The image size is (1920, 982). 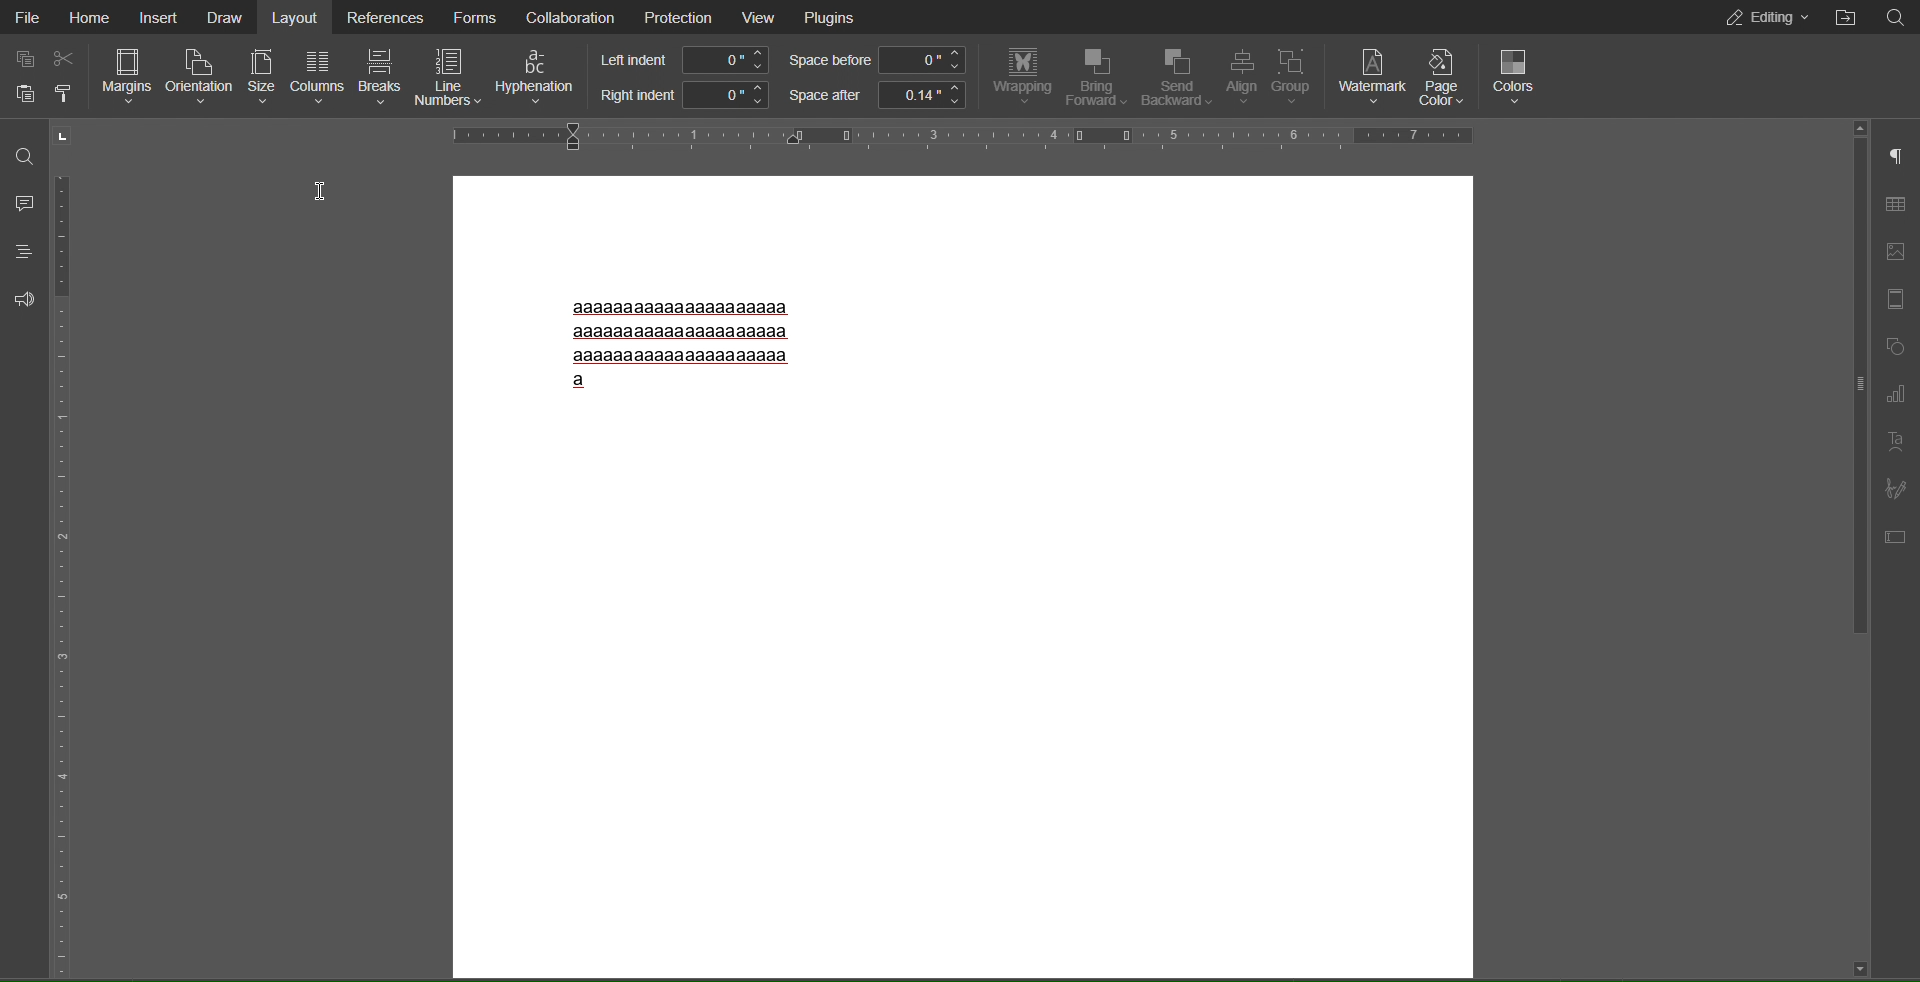 What do you see at coordinates (833, 17) in the screenshot?
I see `Plugins` at bounding box center [833, 17].